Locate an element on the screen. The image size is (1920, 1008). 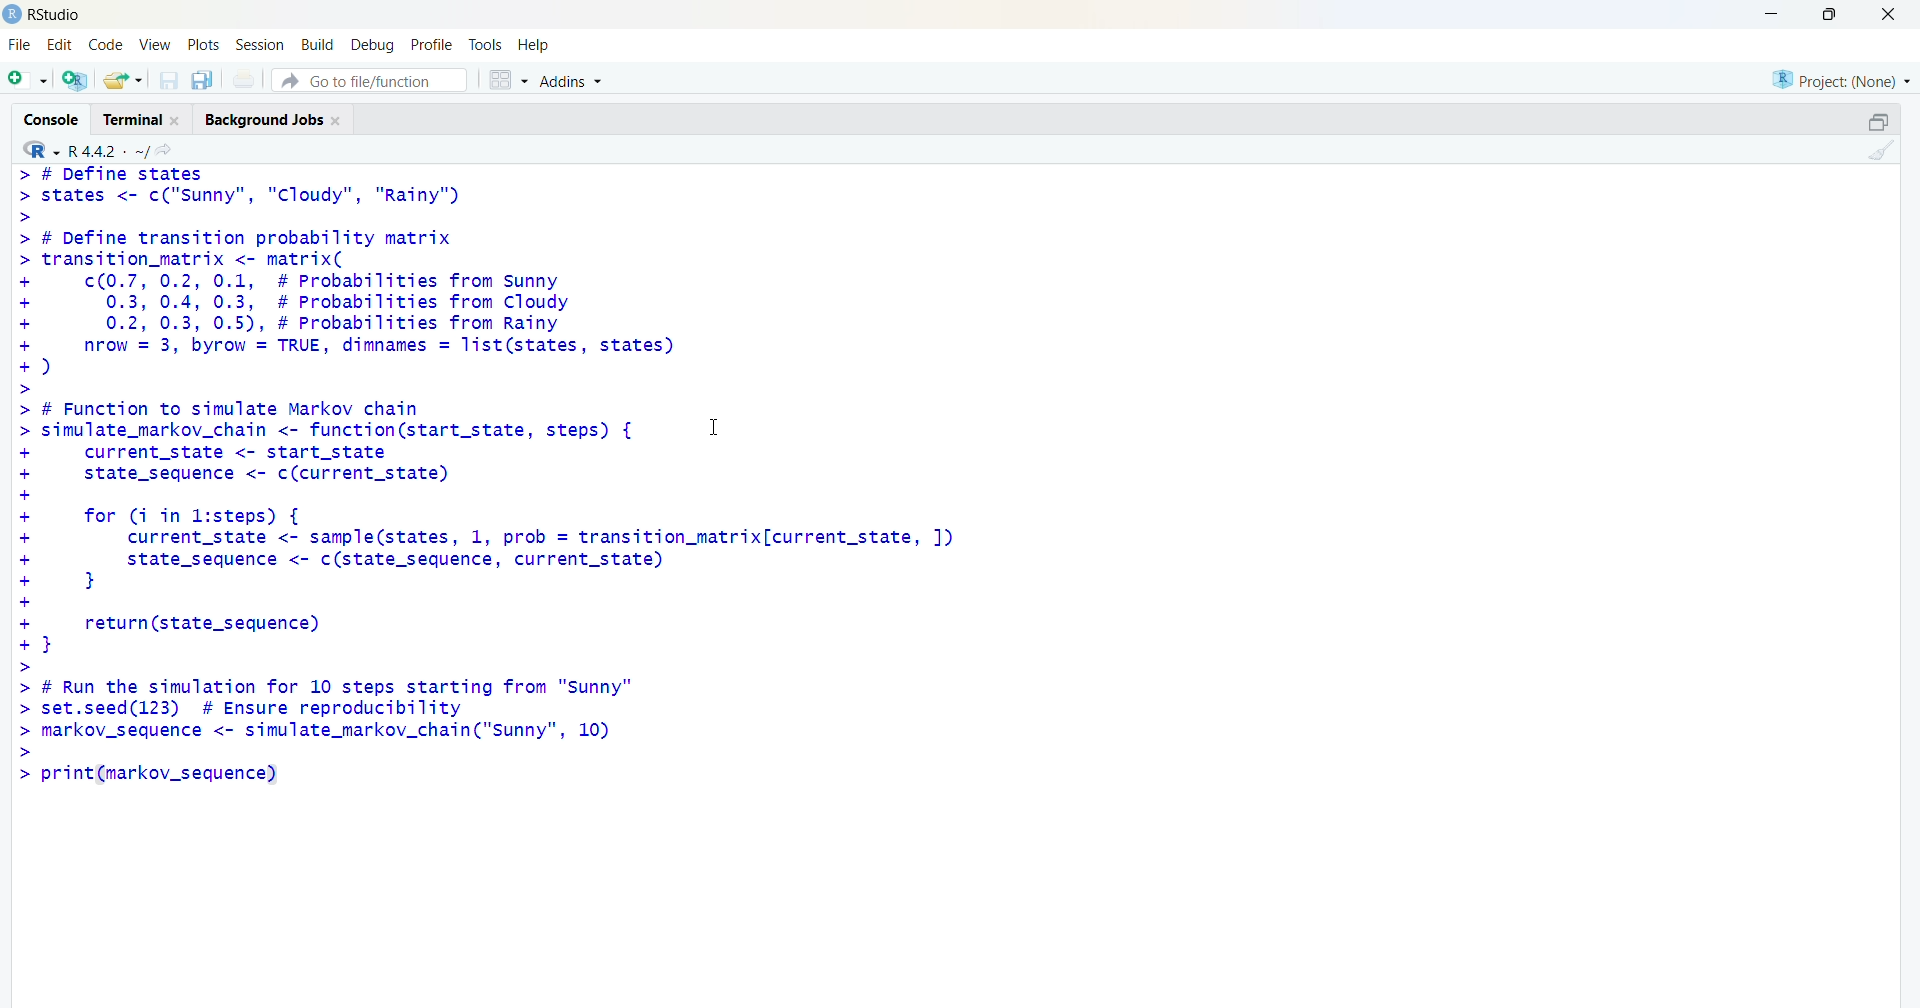
build is located at coordinates (317, 45).